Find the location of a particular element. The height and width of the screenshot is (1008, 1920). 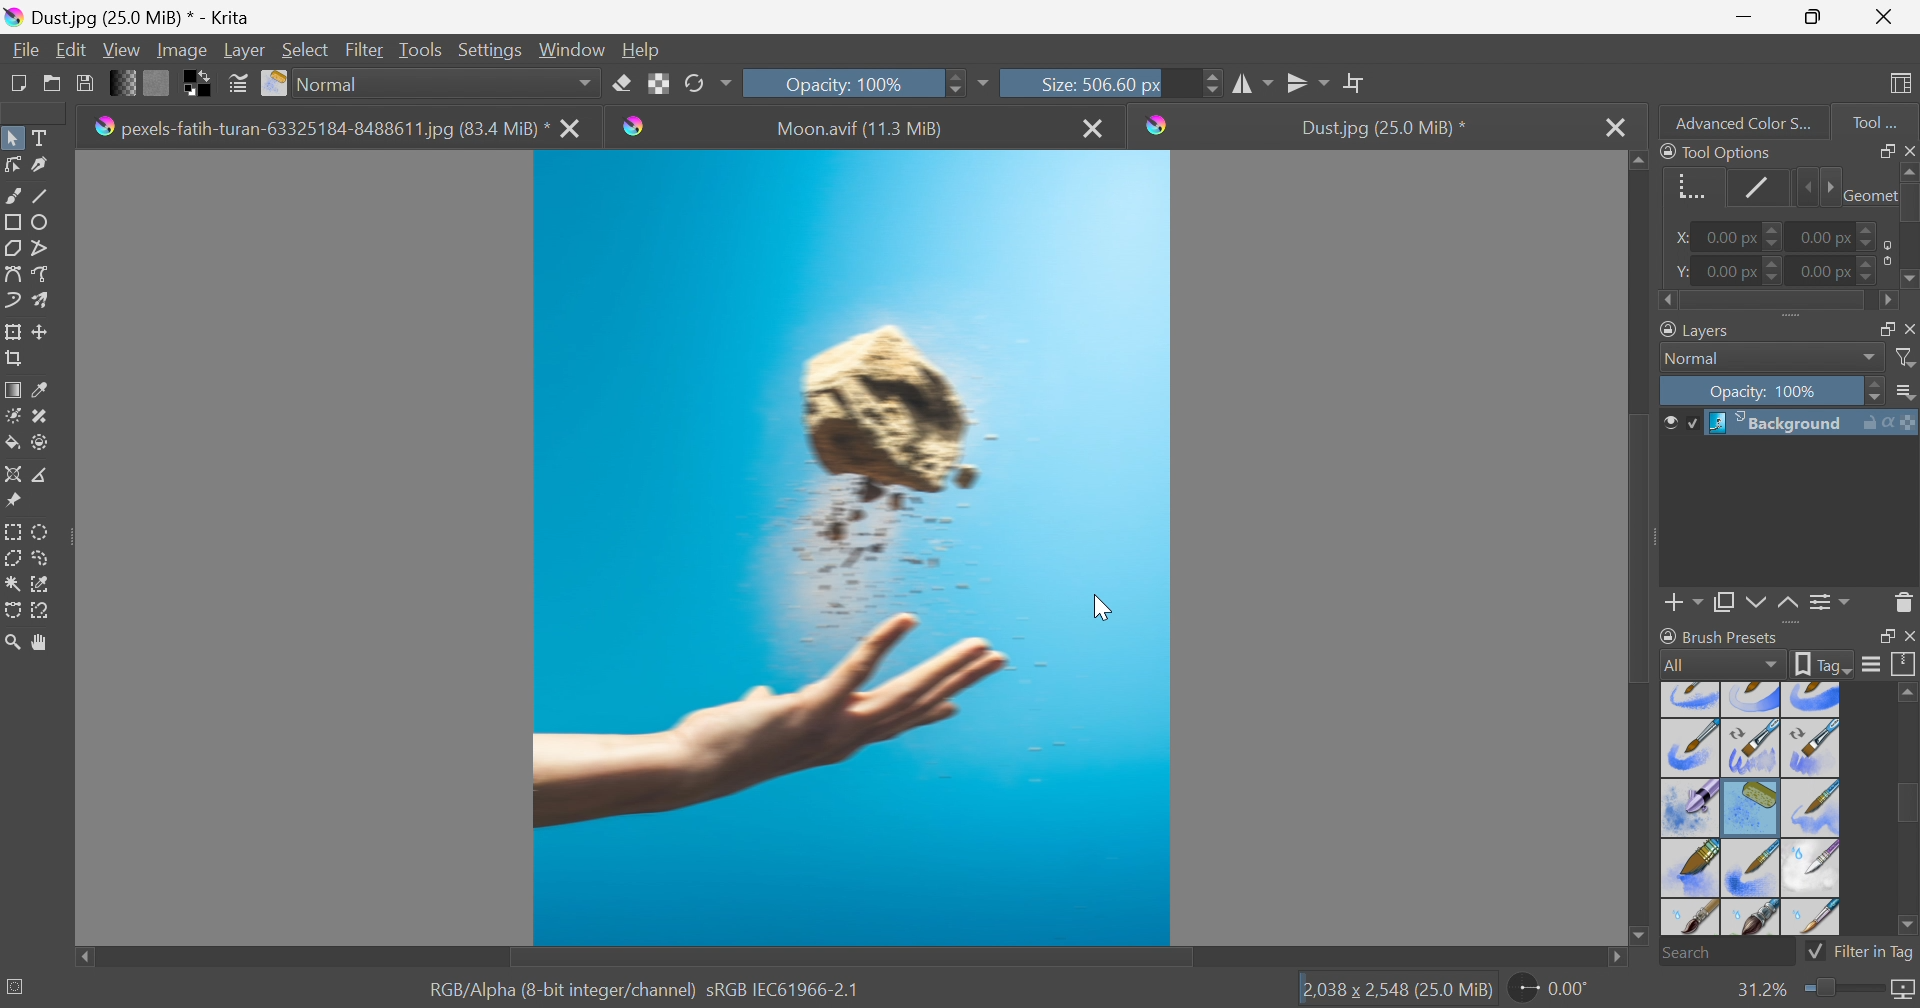

Endorse and fill tool is located at coordinates (40, 444).